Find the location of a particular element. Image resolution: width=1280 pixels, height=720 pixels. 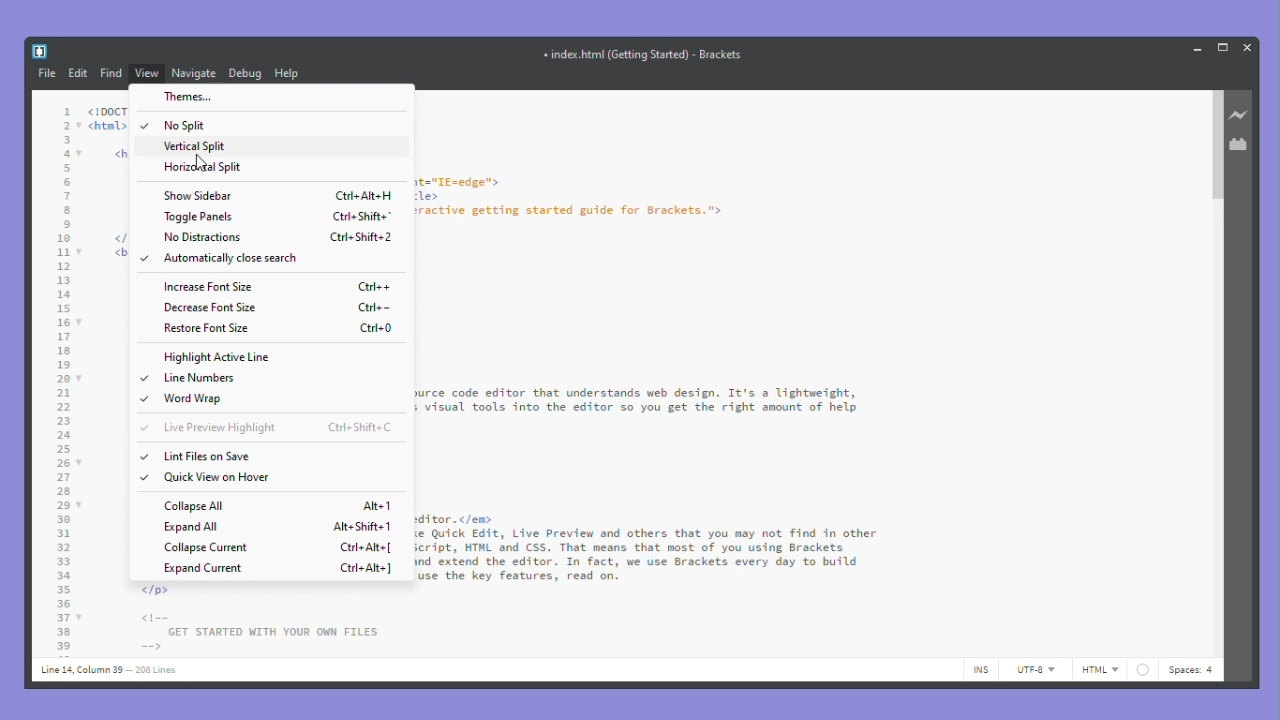

Toggle panels is located at coordinates (279, 217).